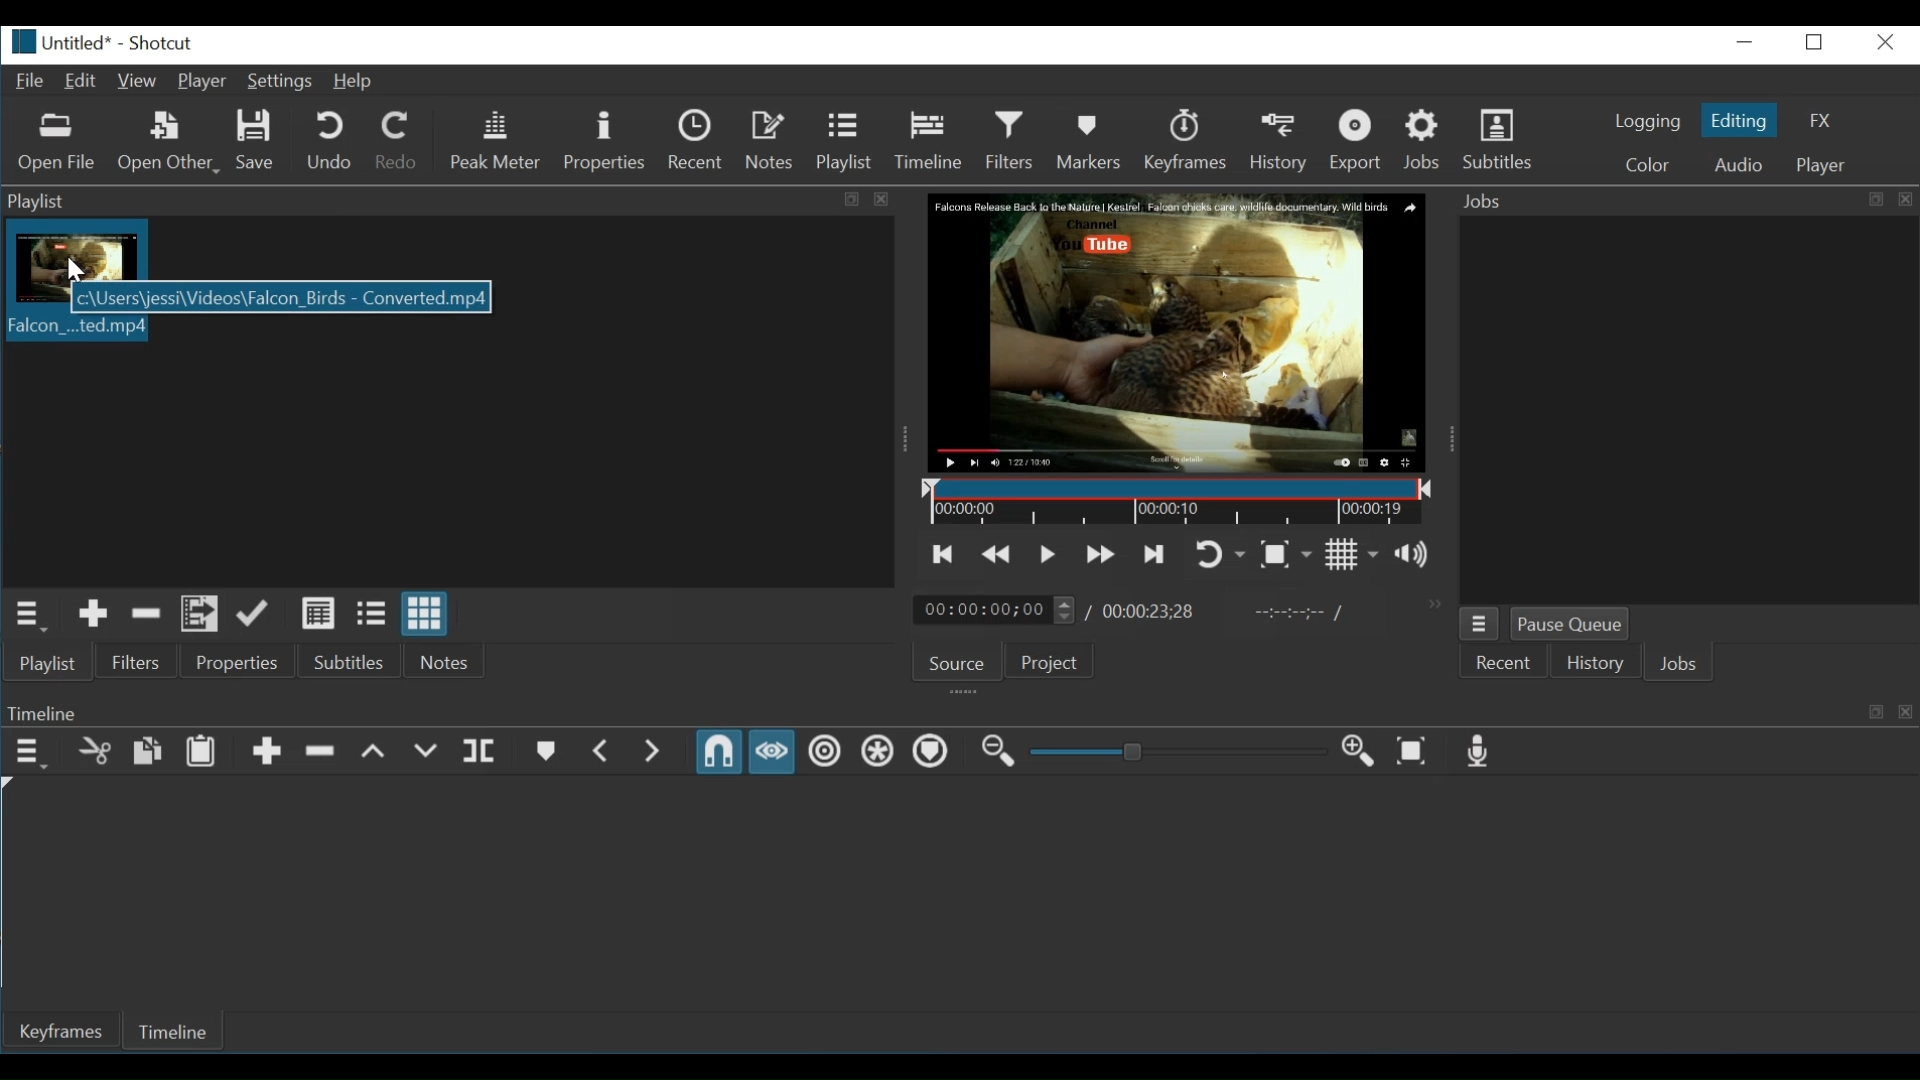 This screenshot has width=1920, height=1080. Describe the element at coordinates (202, 82) in the screenshot. I see `Player` at that location.